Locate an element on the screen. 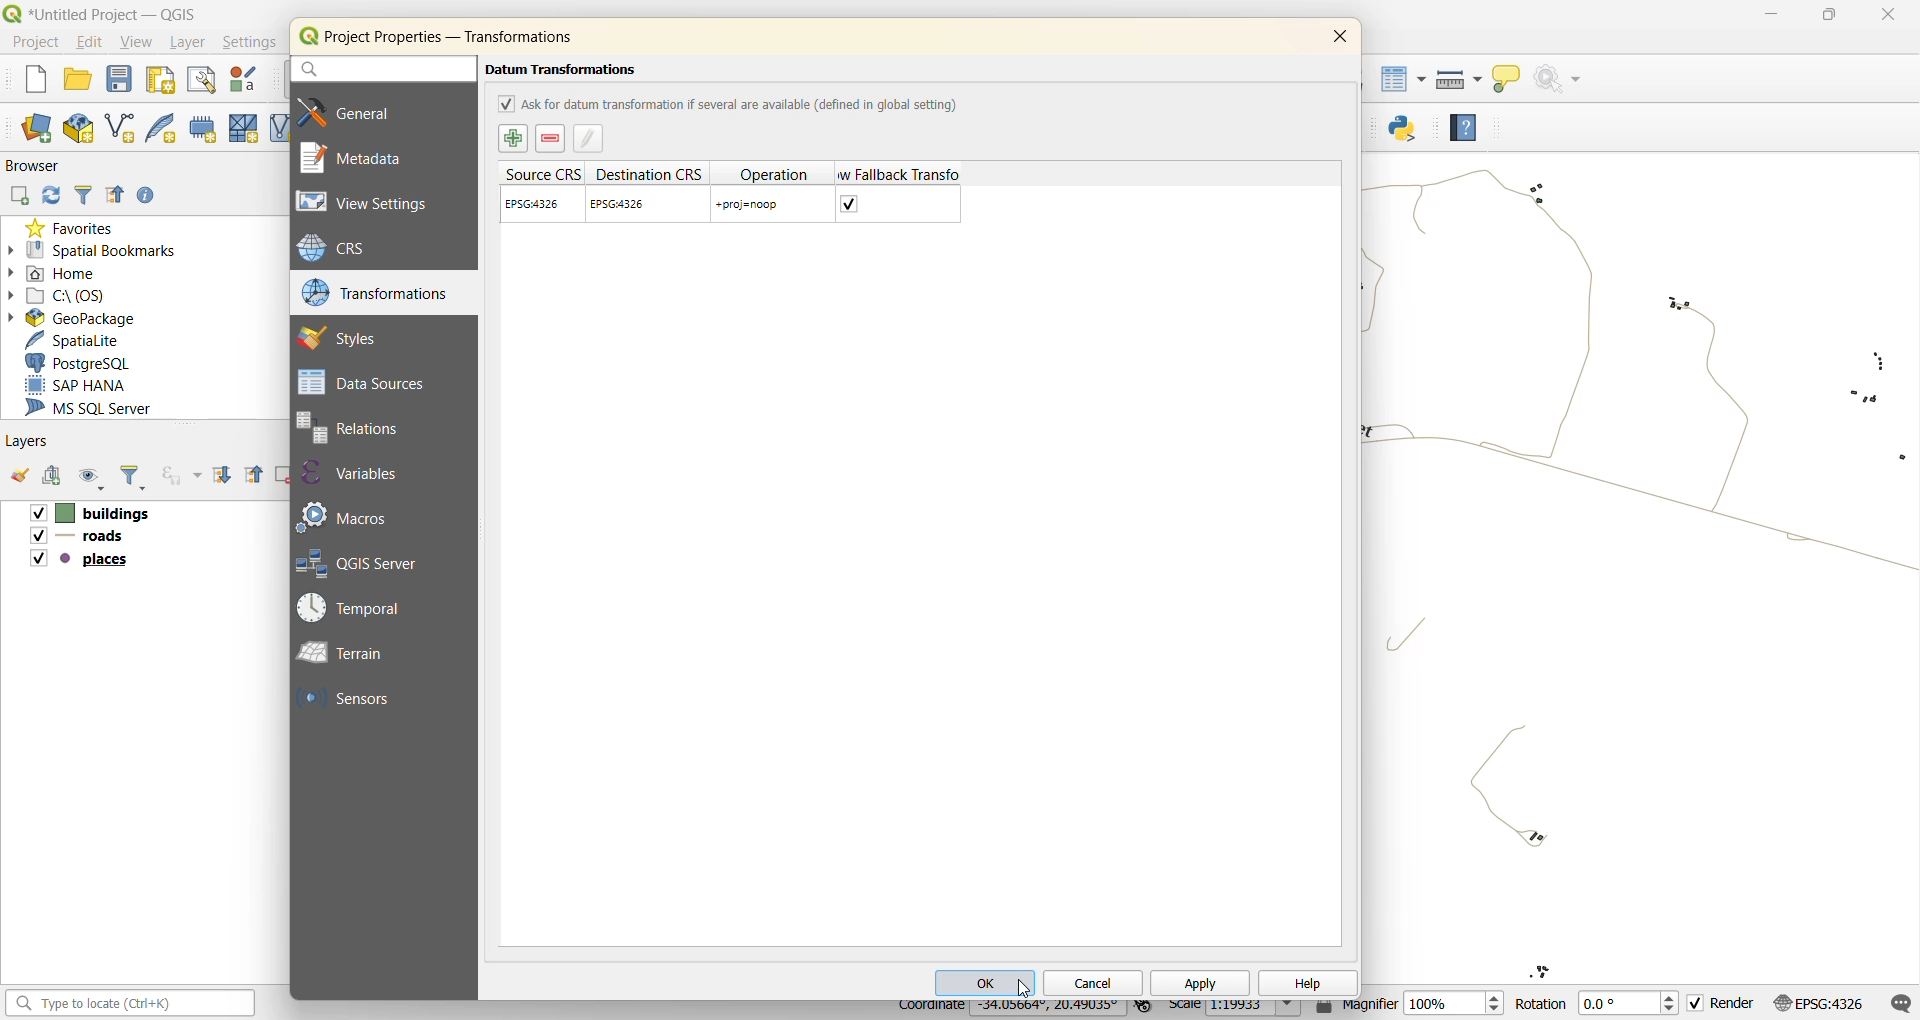 This screenshot has height=1020, width=1920. logo is located at coordinates (12, 13).